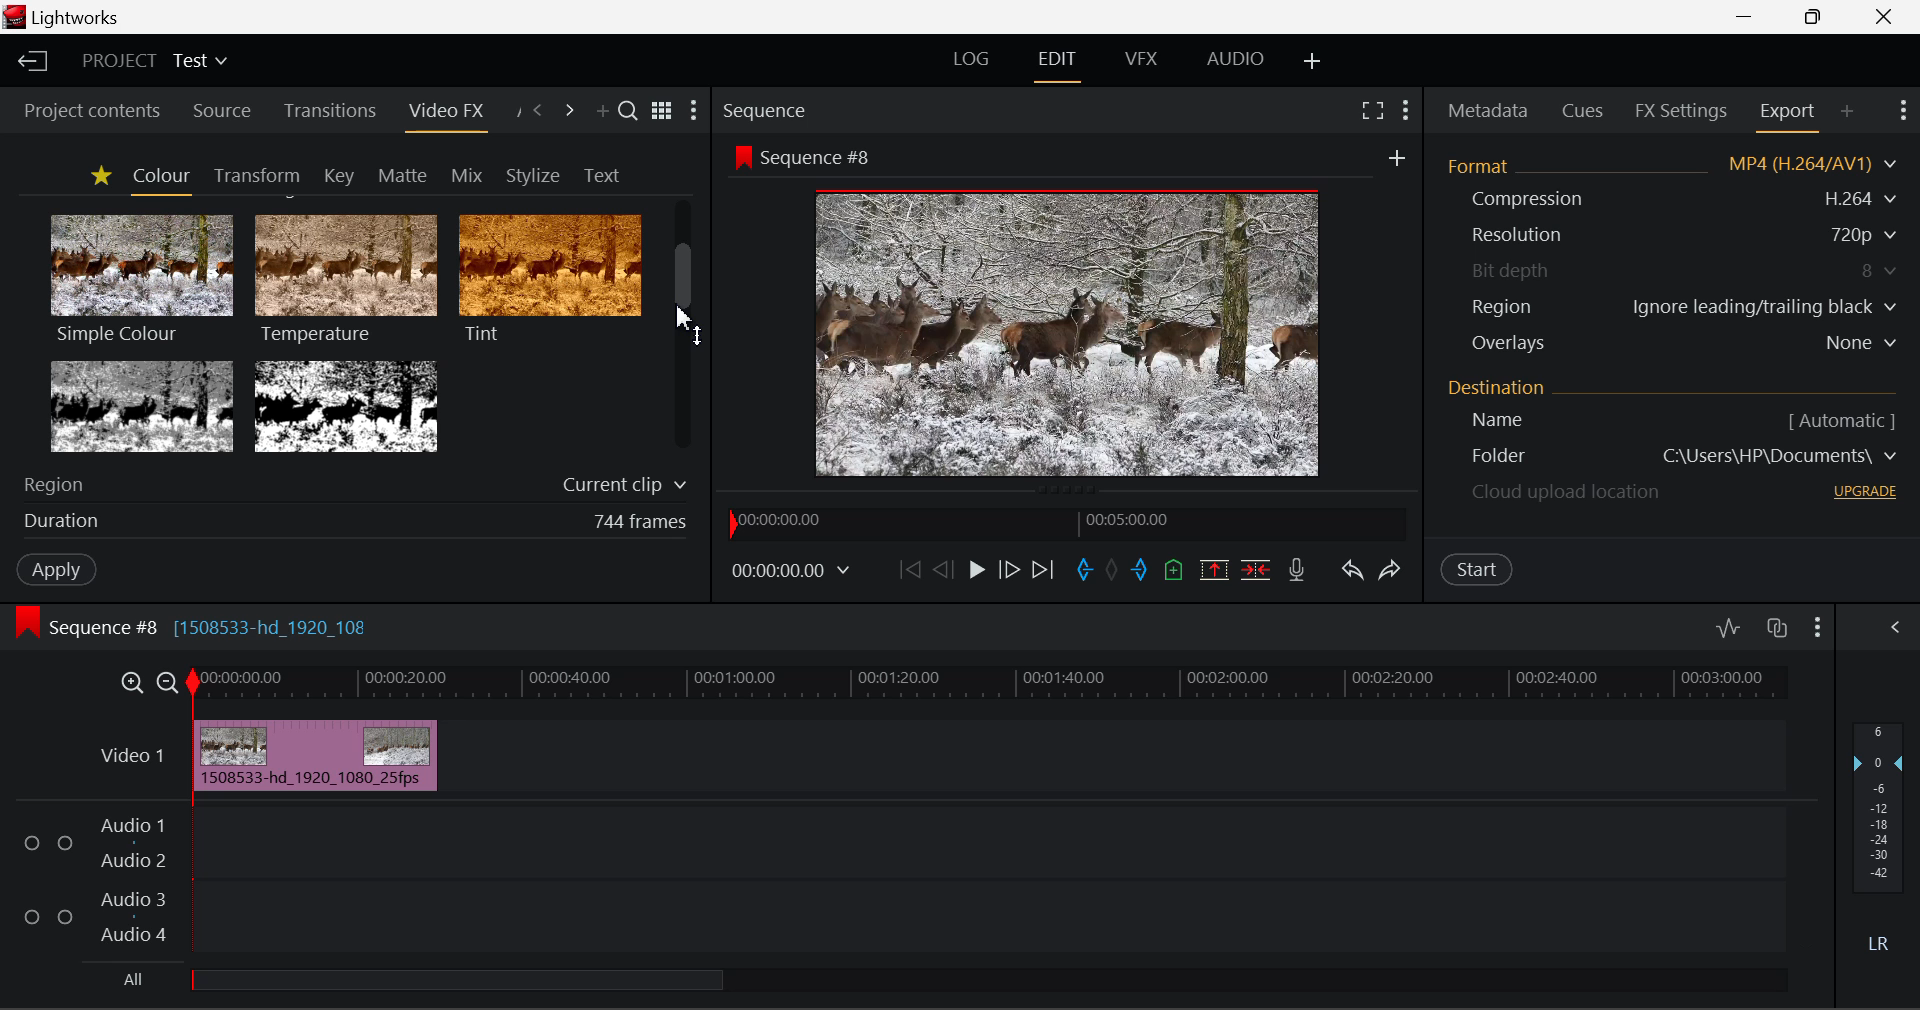 The height and width of the screenshot is (1010, 1920). What do you see at coordinates (170, 682) in the screenshot?
I see `Timeline Zoom Out` at bounding box center [170, 682].